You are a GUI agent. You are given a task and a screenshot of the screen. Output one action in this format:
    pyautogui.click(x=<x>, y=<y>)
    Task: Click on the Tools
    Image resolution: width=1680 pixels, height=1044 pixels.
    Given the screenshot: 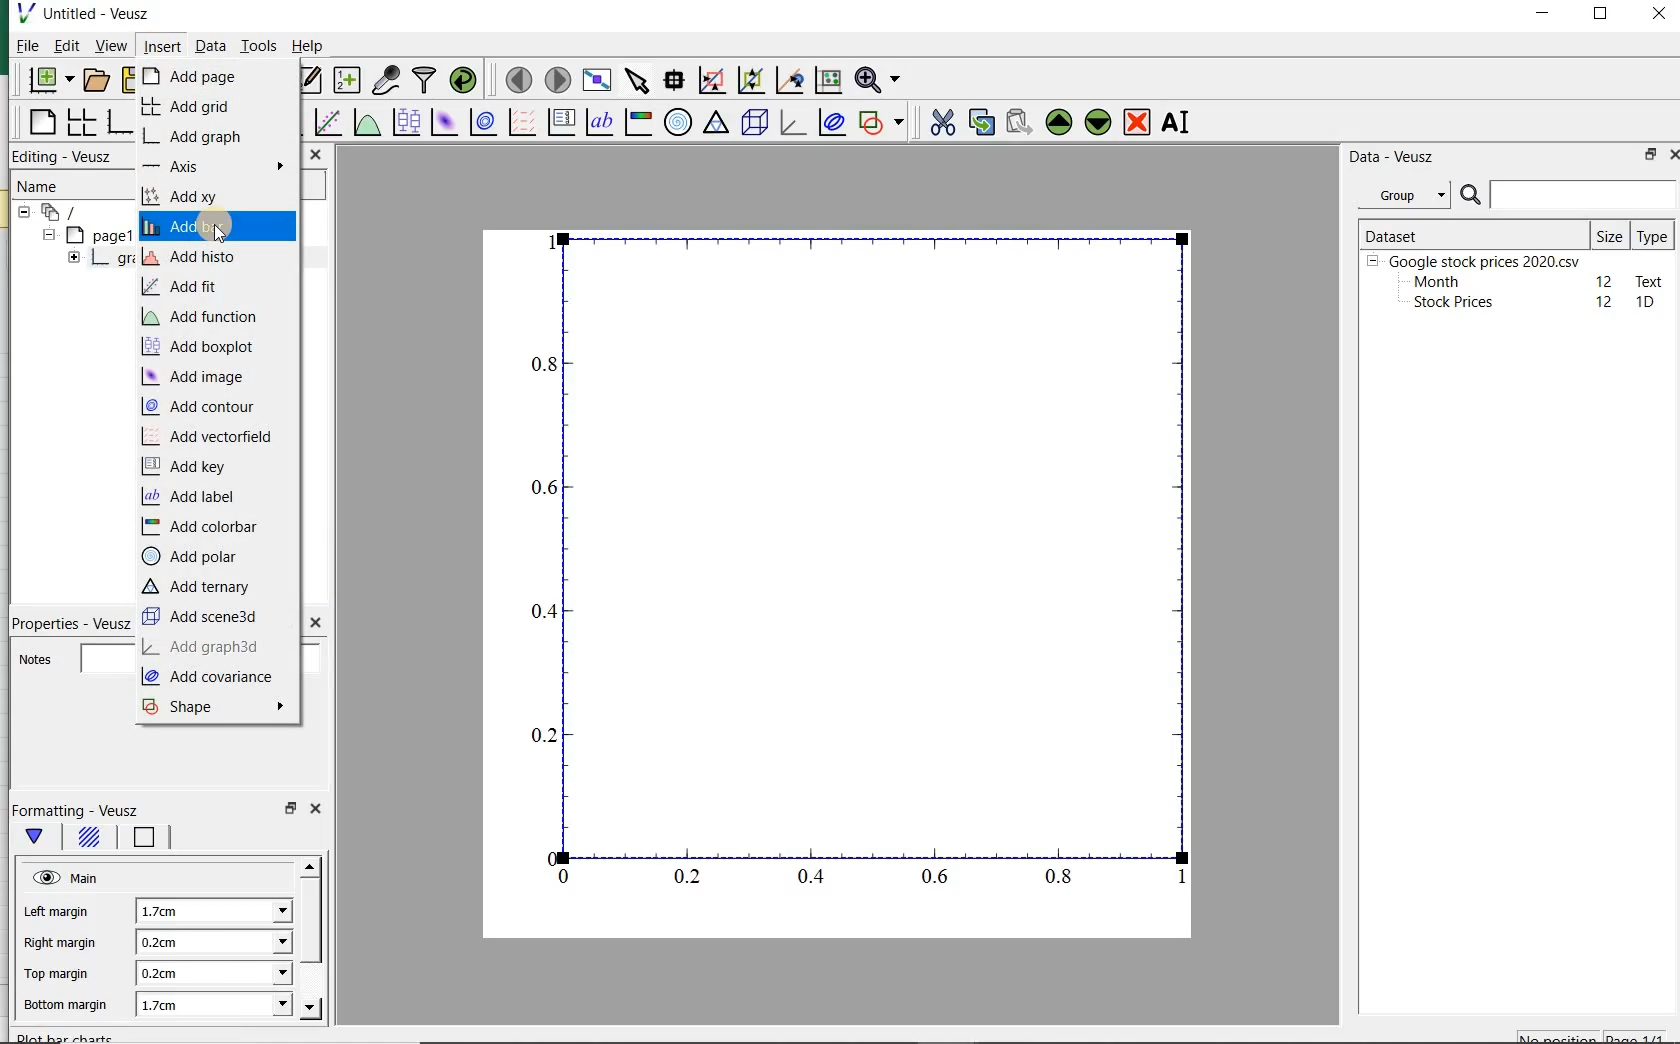 What is the action you would take?
    pyautogui.click(x=258, y=46)
    